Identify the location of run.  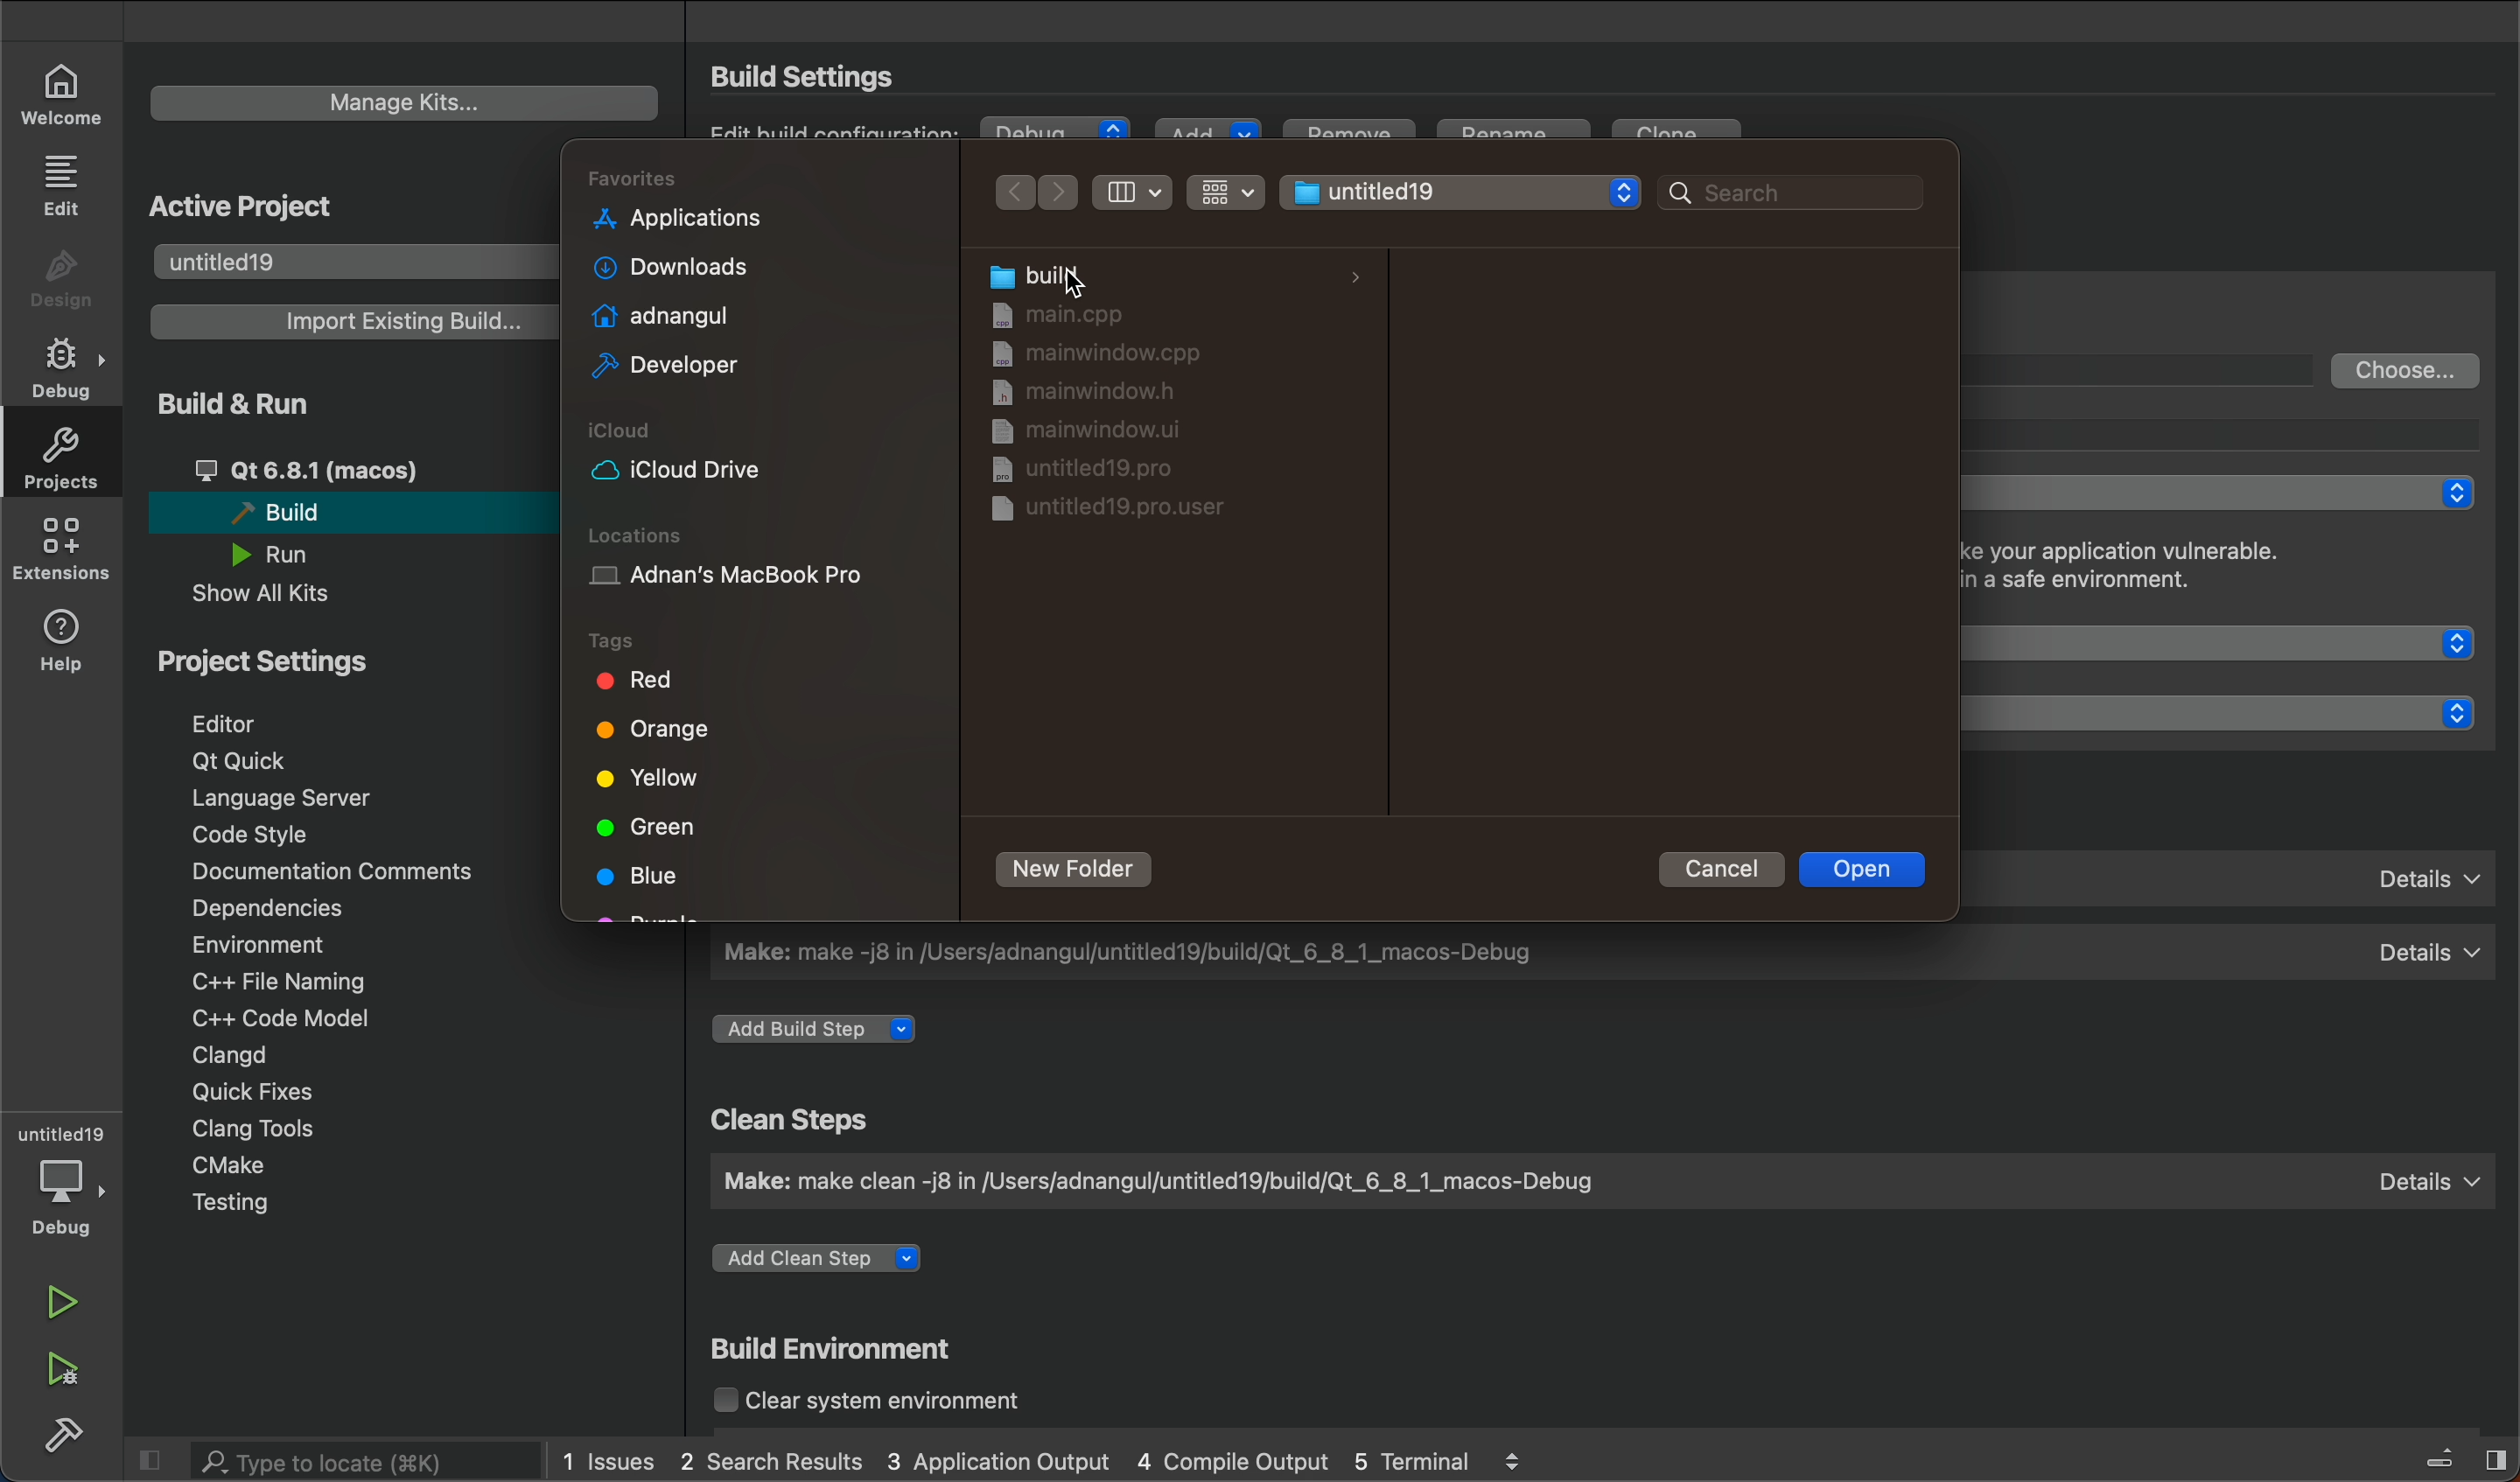
(67, 1304).